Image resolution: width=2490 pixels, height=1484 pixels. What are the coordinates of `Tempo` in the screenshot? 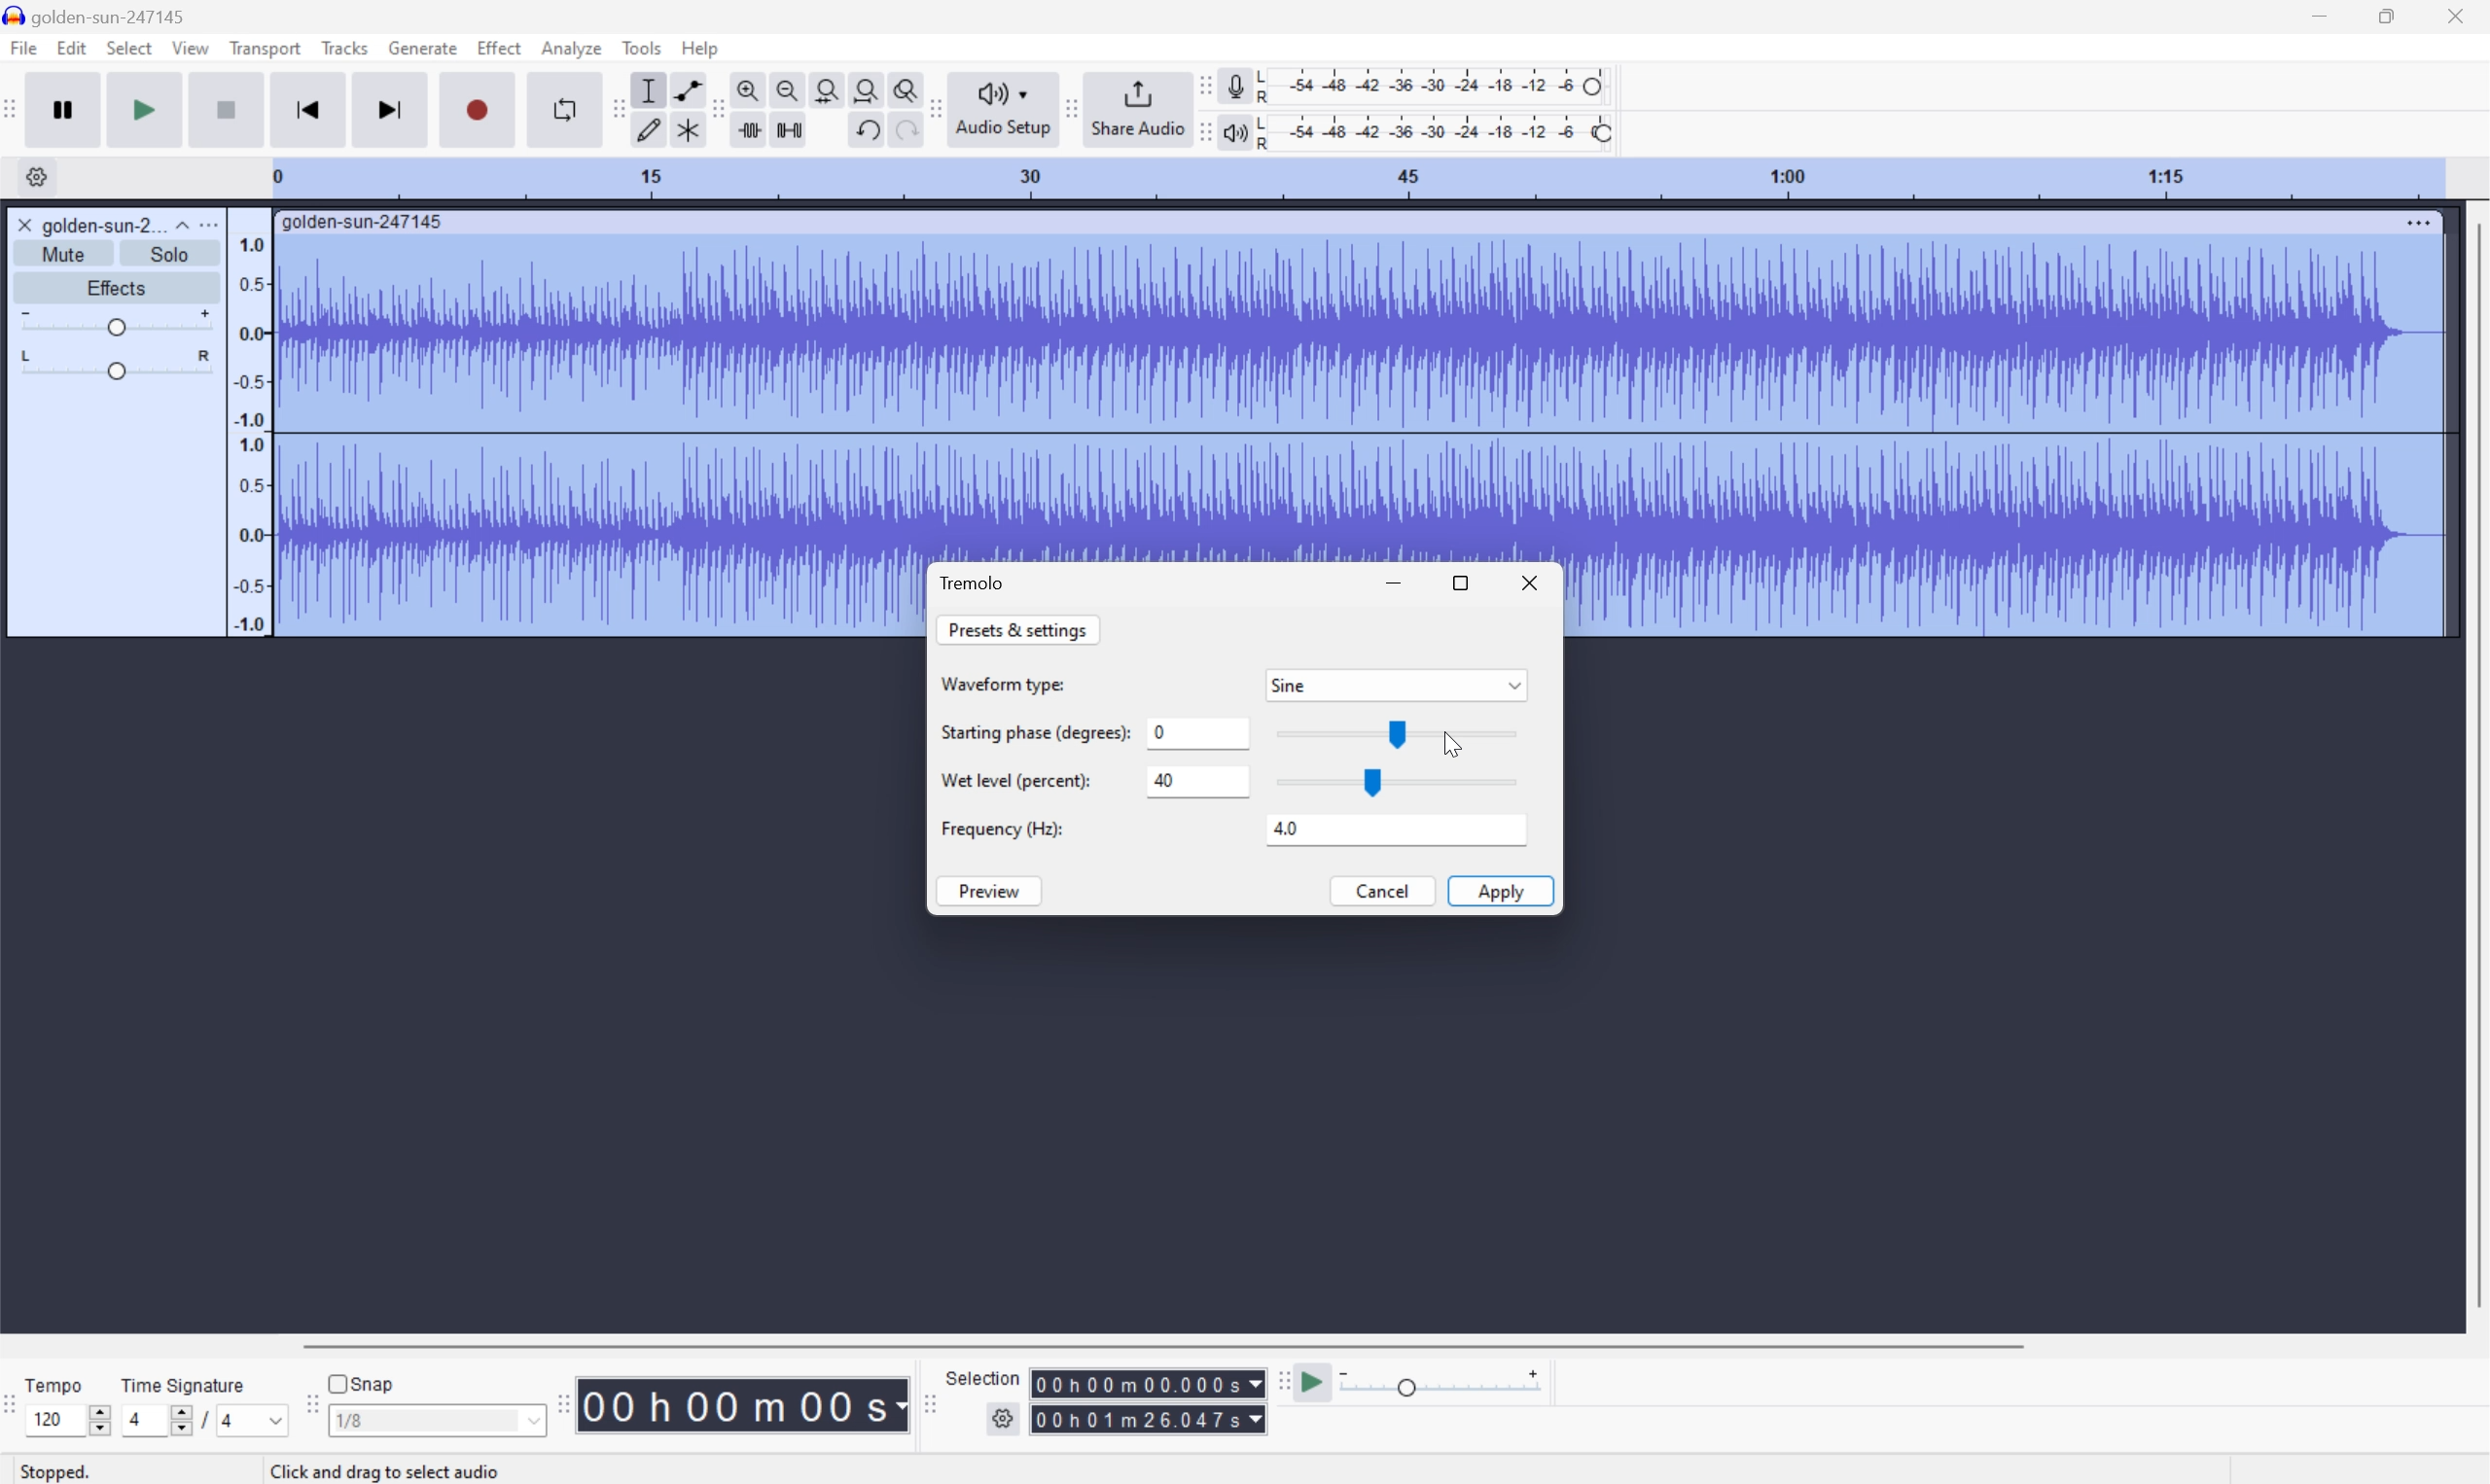 It's located at (55, 1383).